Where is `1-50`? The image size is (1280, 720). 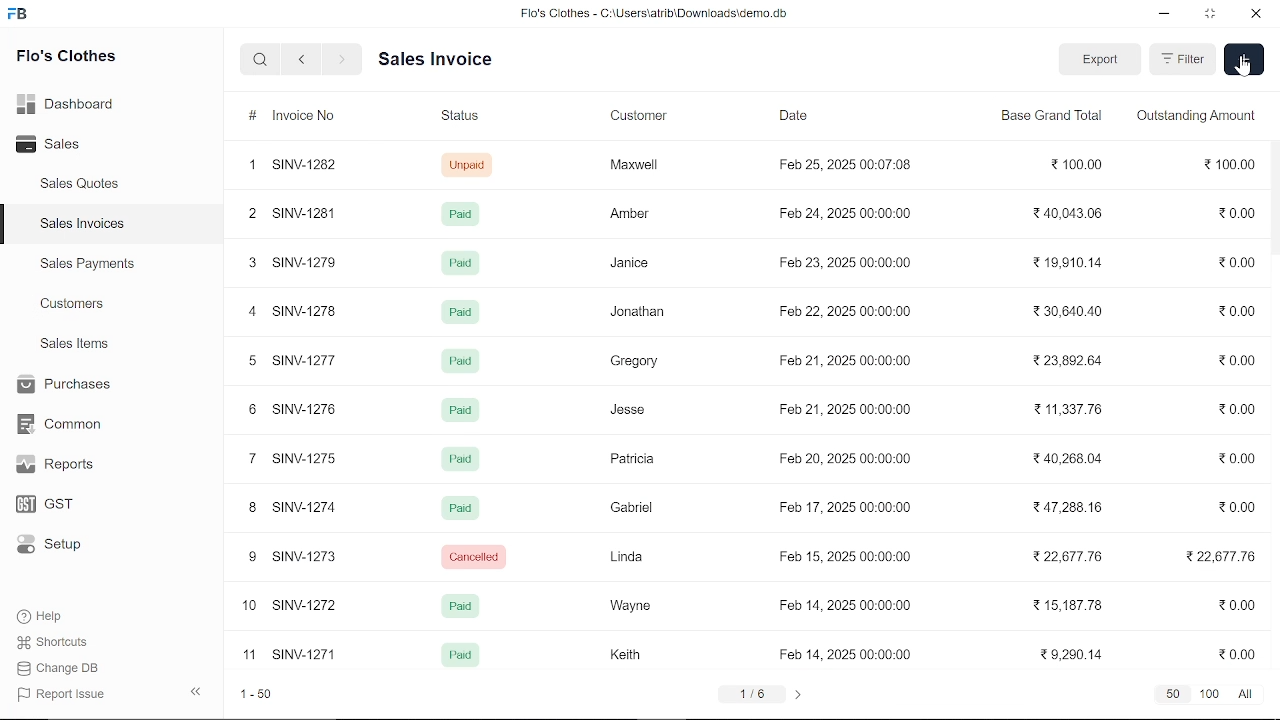
1-50 is located at coordinates (257, 696).